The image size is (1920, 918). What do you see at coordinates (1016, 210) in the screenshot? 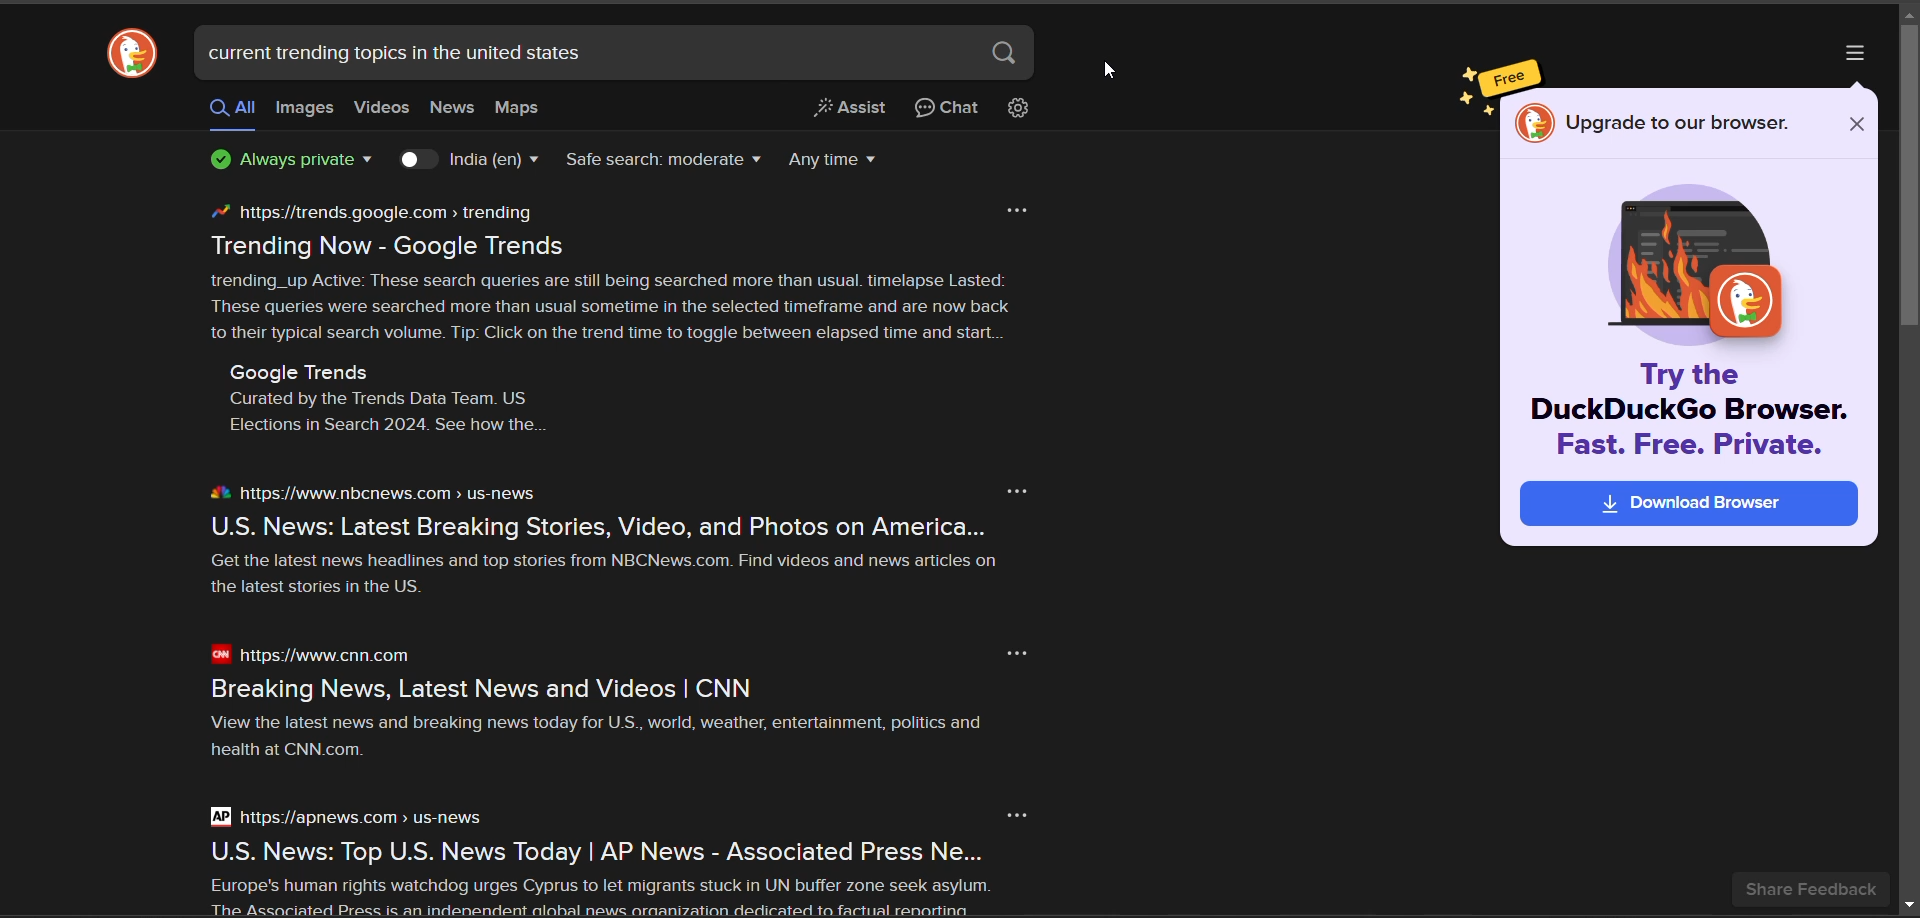
I see `more` at bounding box center [1016, 210].